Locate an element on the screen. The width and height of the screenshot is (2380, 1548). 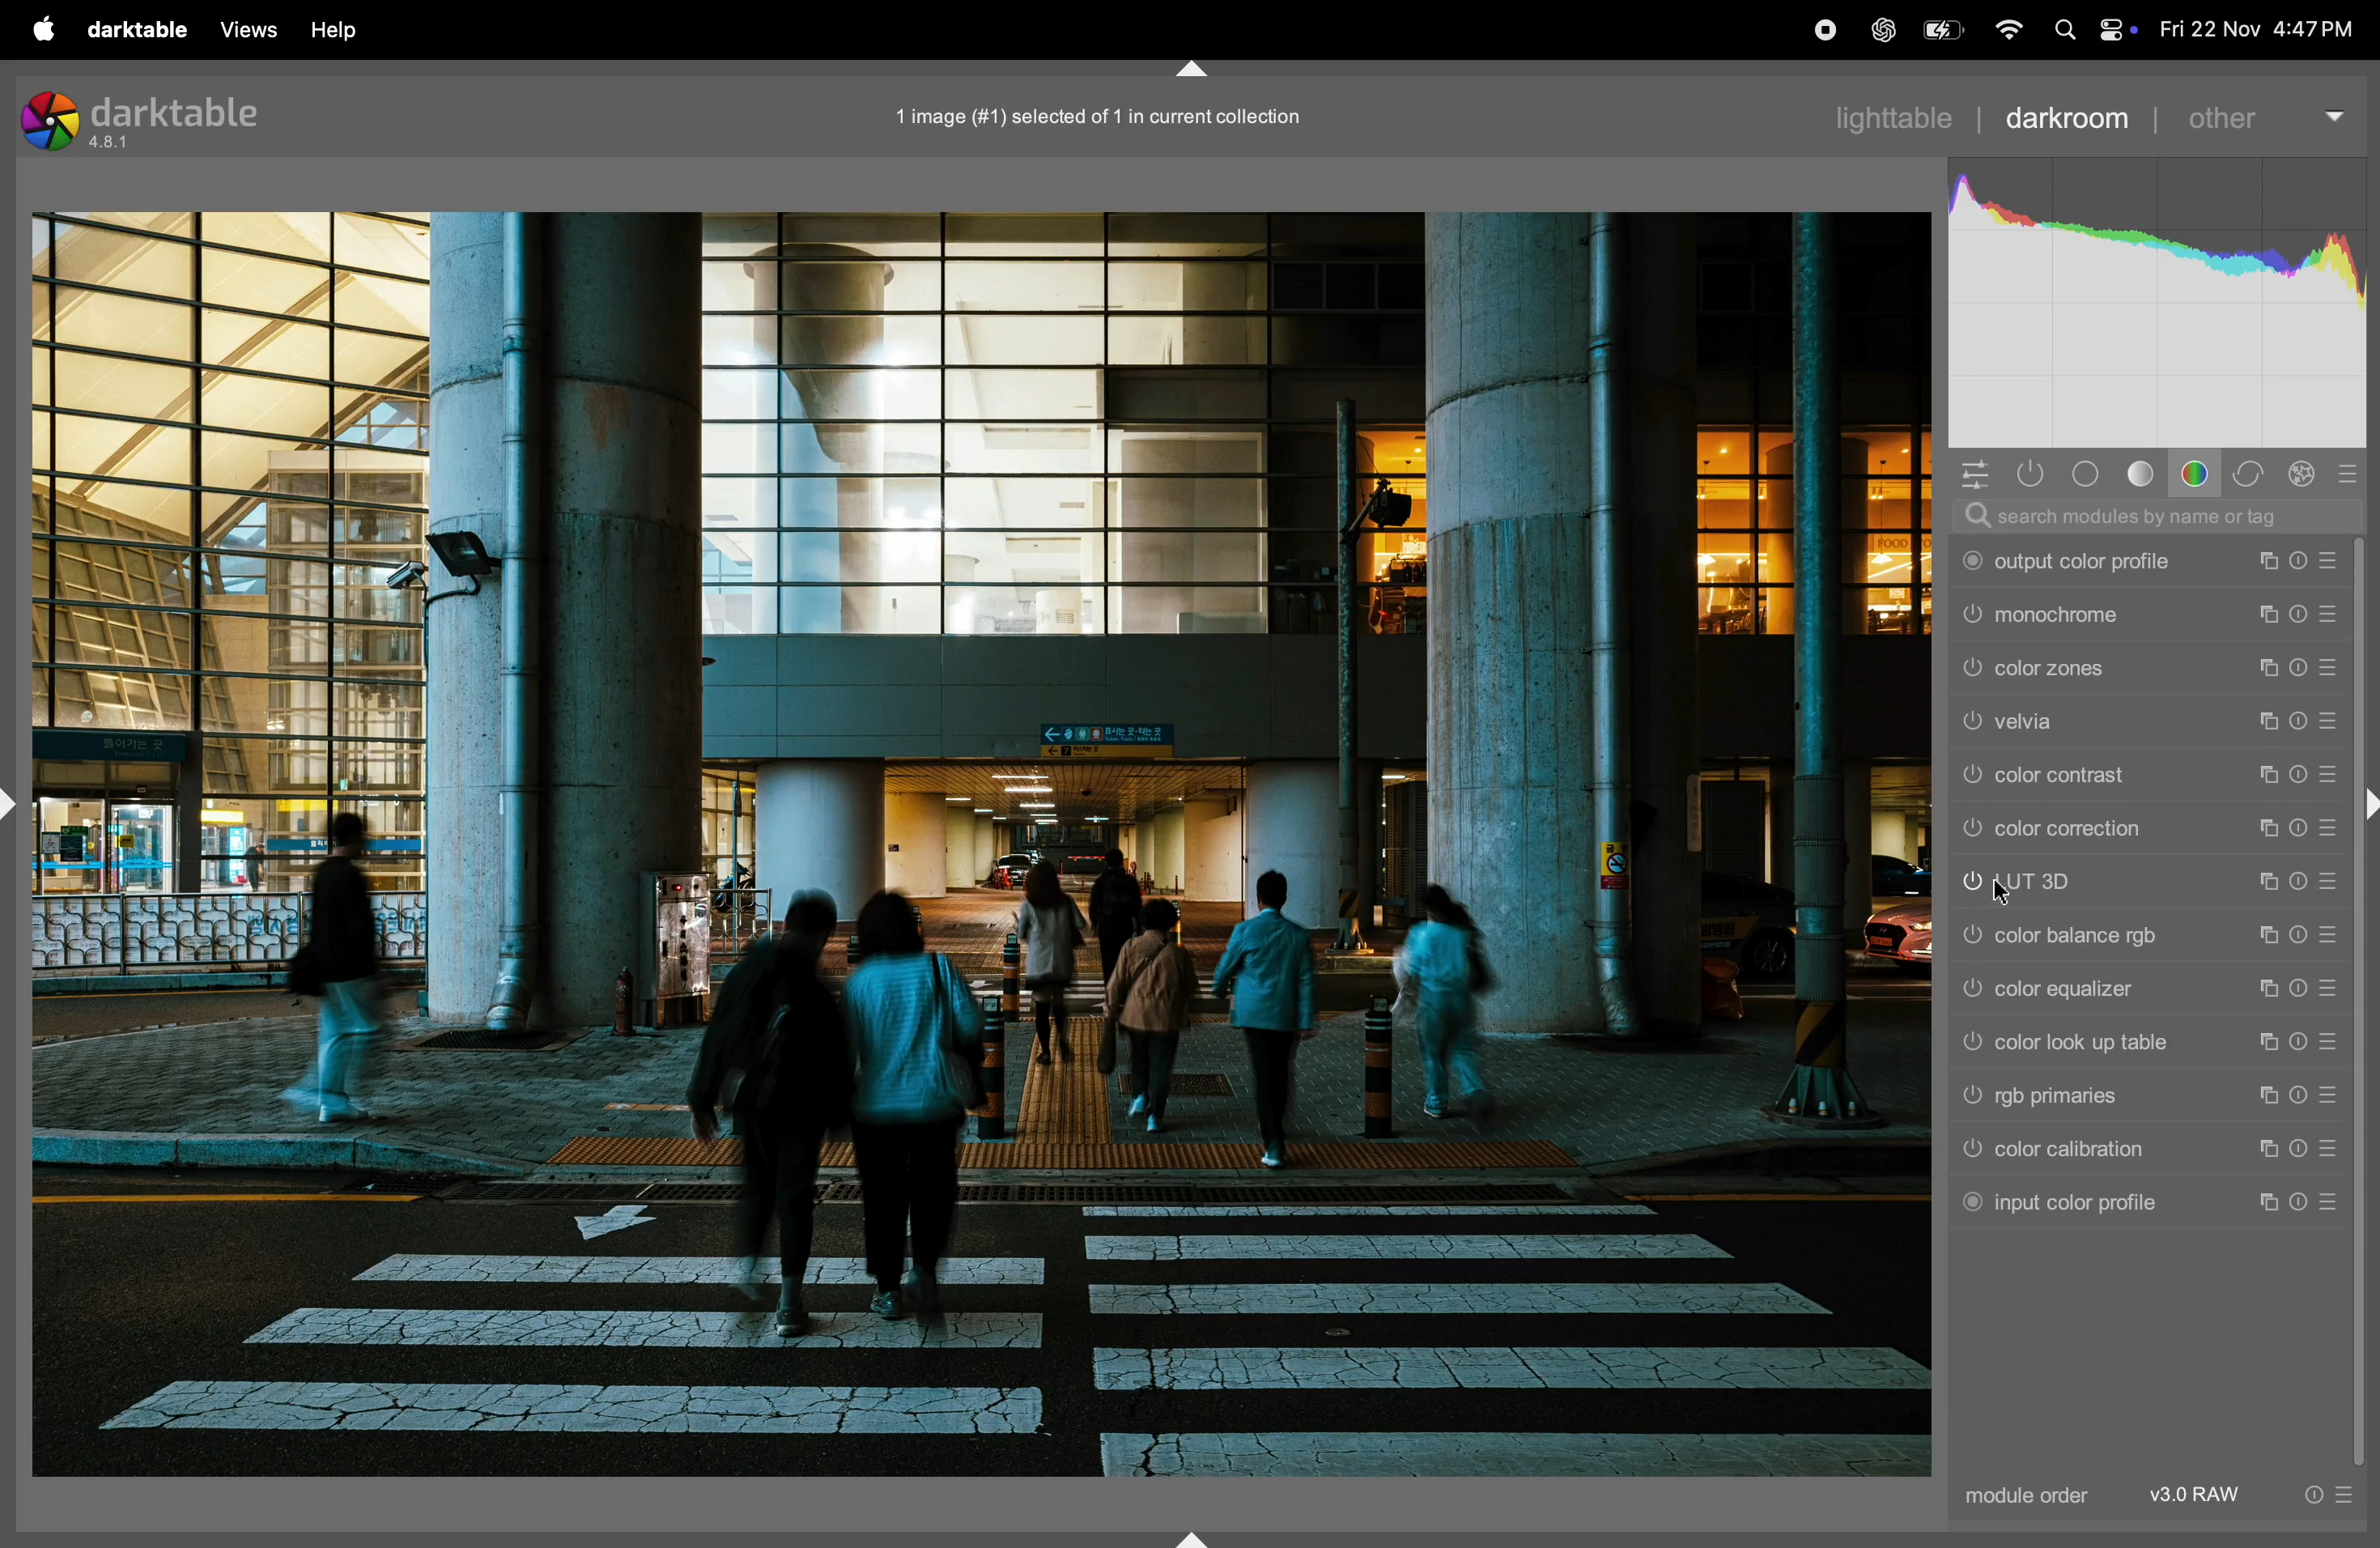
multiple intance actions is located at coordinates (2269, 669).